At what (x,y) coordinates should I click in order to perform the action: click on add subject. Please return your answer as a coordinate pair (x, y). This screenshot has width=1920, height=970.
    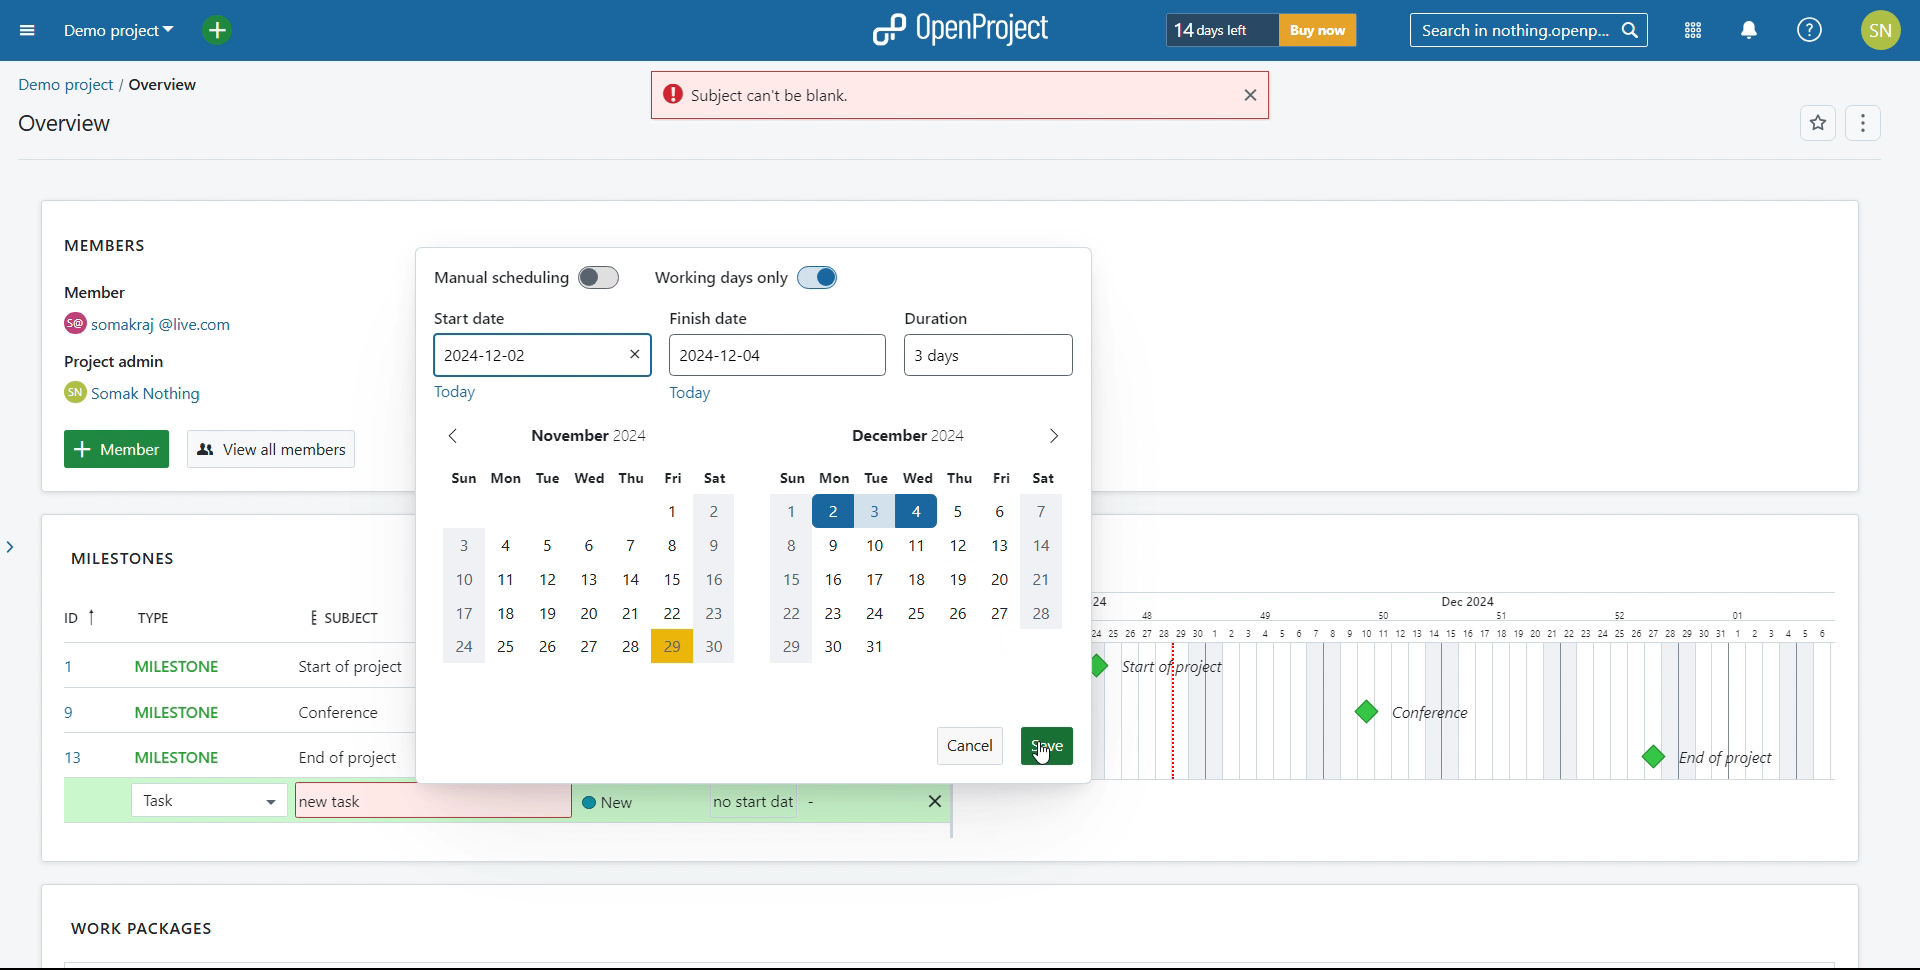
    Looking at the image, I should click on (352, 713).